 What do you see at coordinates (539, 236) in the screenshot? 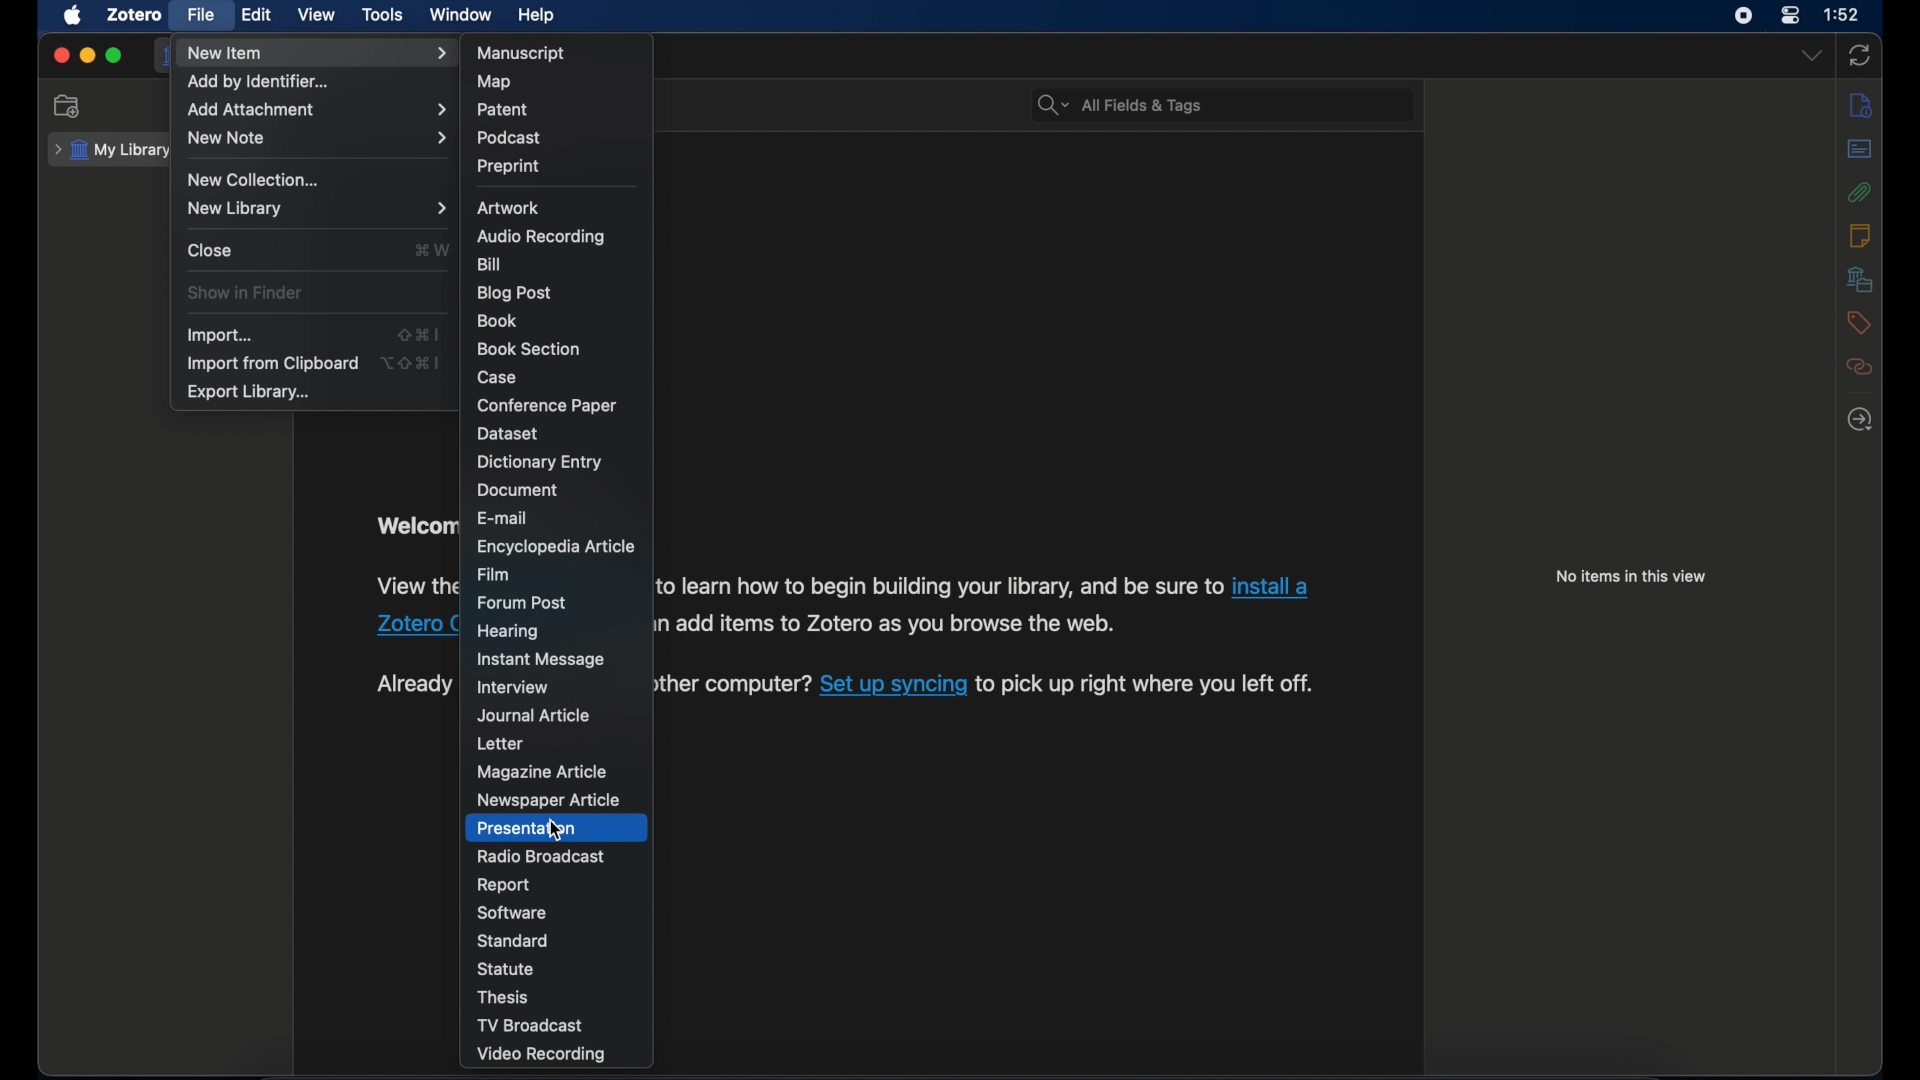
I see `audio recording` at bounding box center [539, 236].